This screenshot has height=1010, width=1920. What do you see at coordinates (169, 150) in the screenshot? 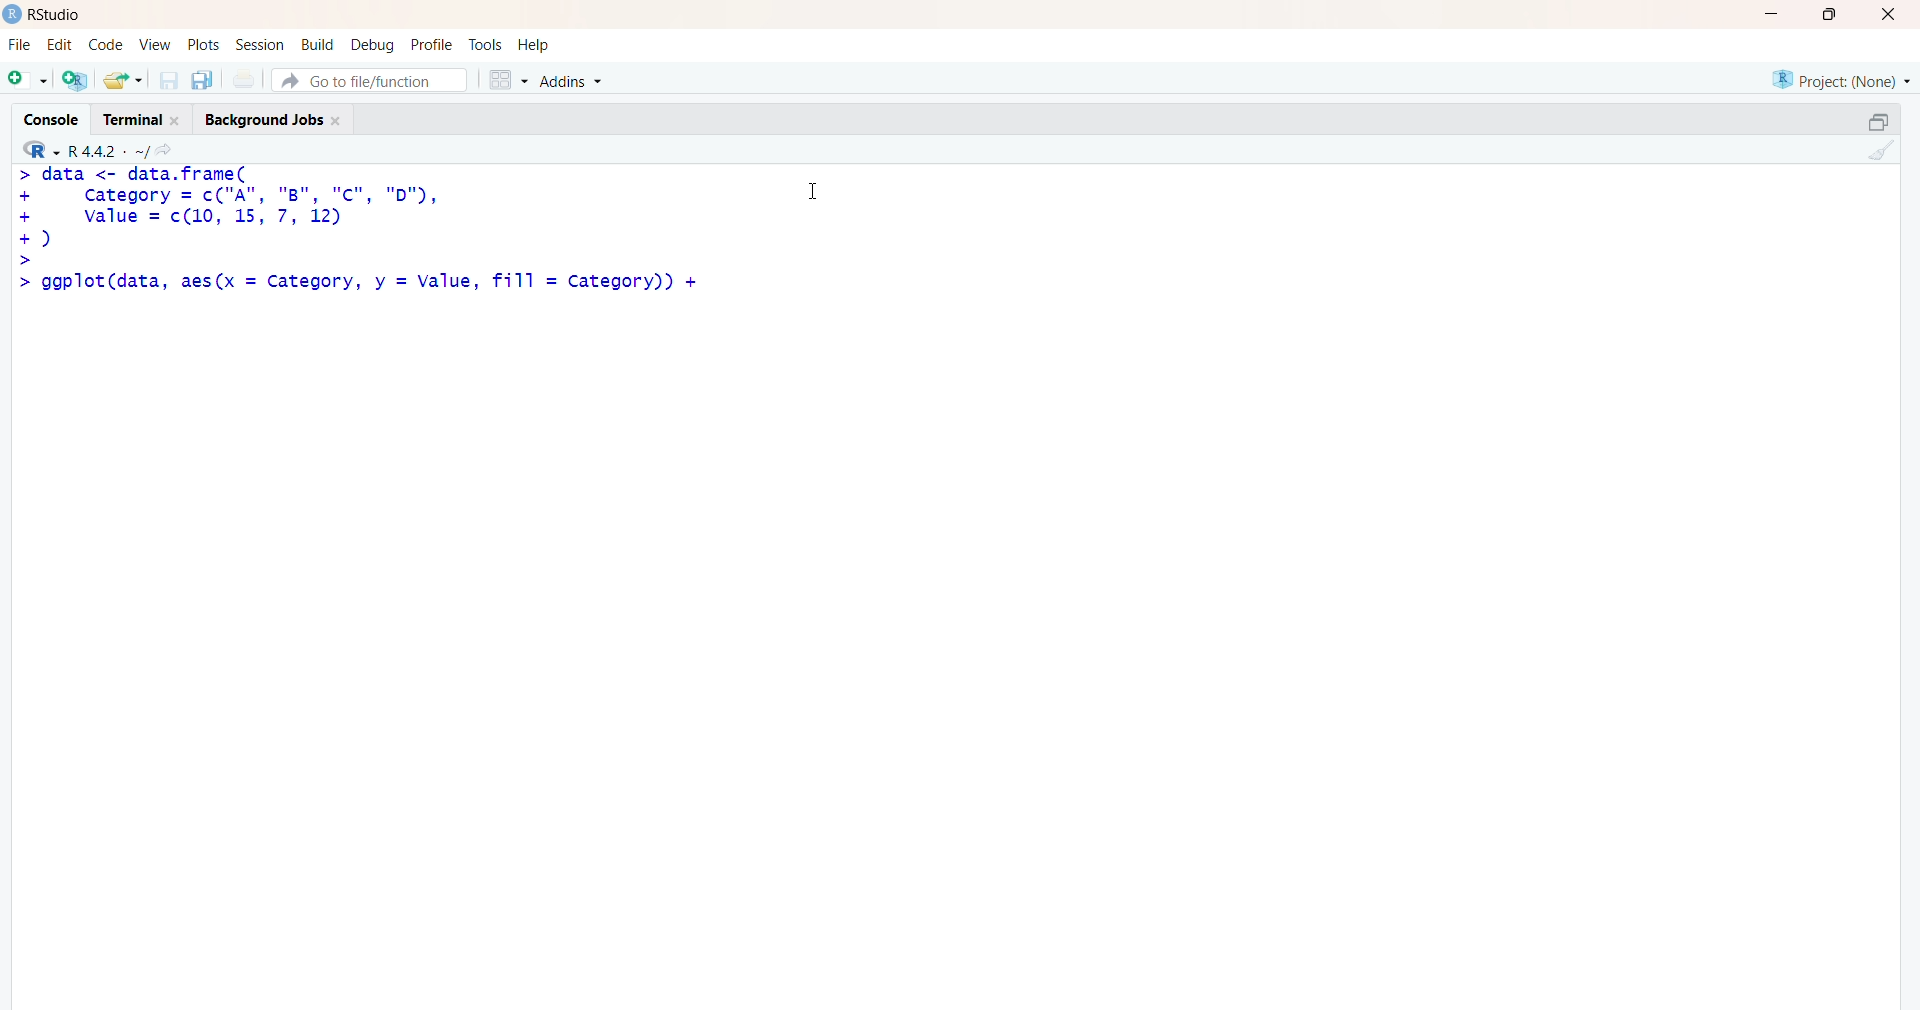
I see `go to directiory` at bounding box center [169, 150].